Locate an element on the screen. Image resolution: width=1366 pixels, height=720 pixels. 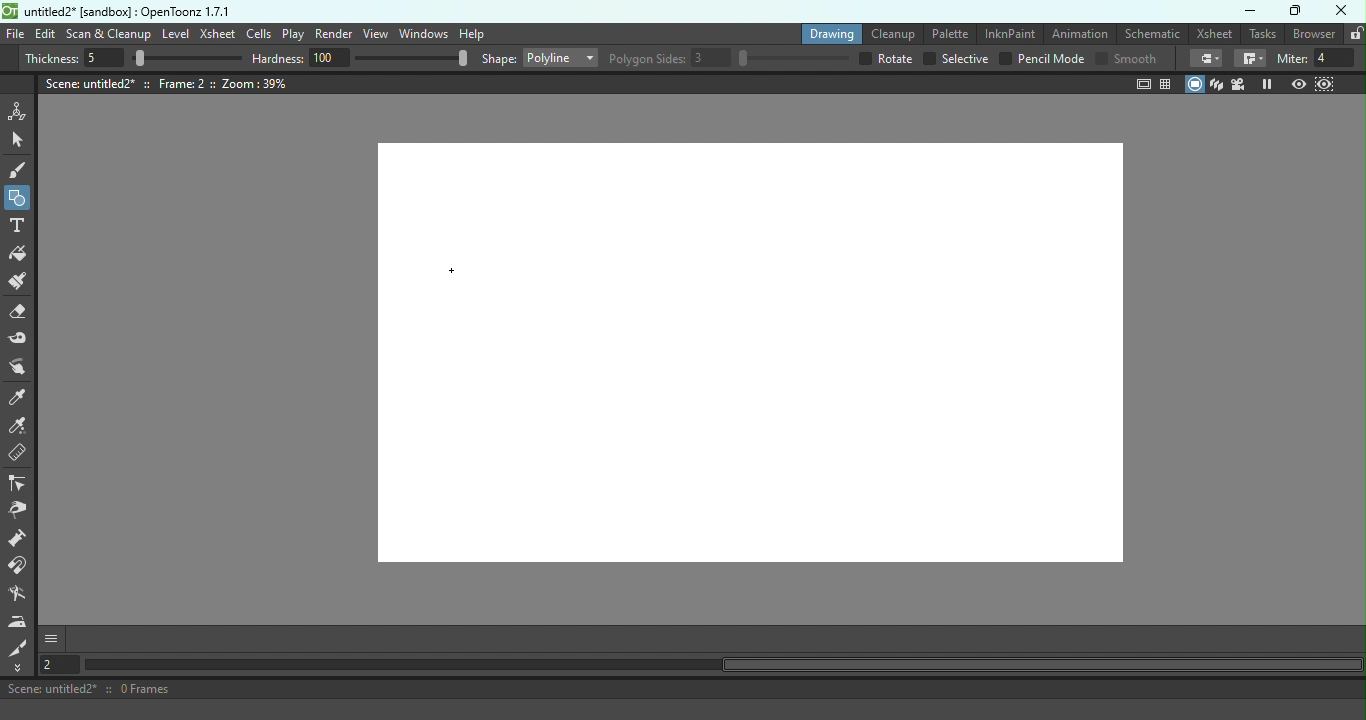
Freeze is located at coordinates (1267, 83).